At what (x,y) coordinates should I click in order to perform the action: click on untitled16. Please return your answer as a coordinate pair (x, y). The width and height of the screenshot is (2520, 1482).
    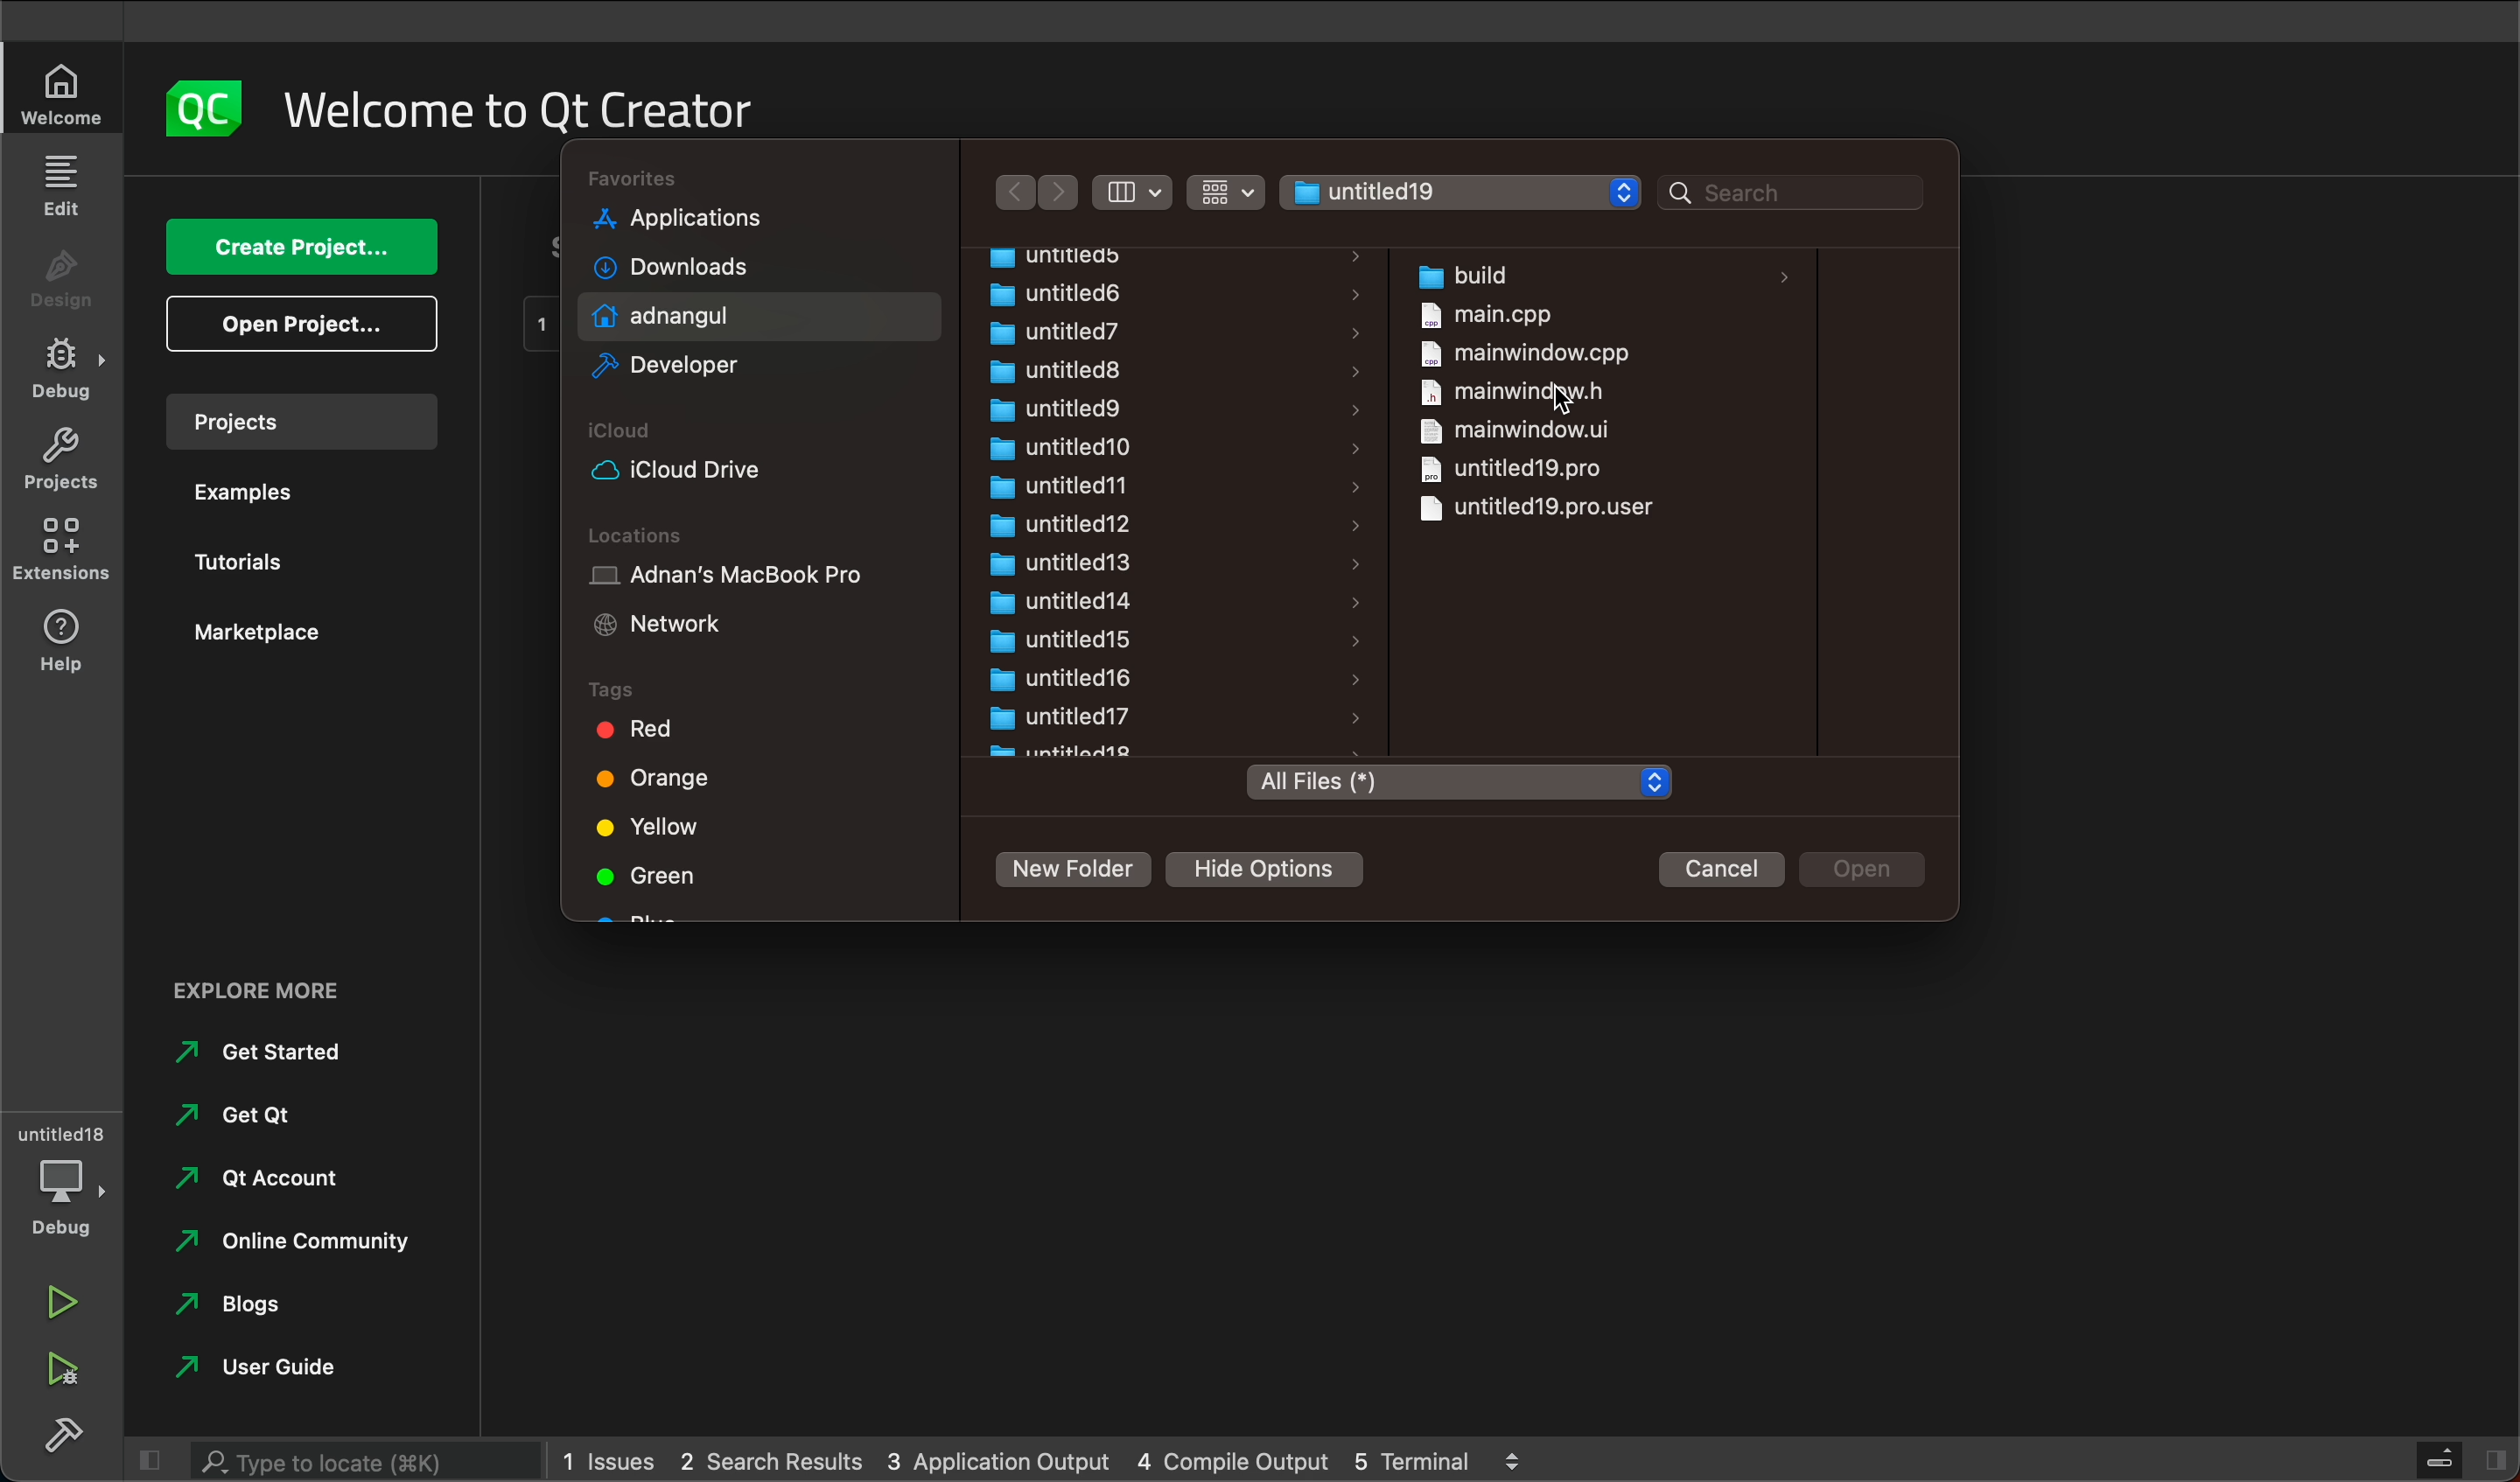
    Looking at the image, I should click on (1062, 679).